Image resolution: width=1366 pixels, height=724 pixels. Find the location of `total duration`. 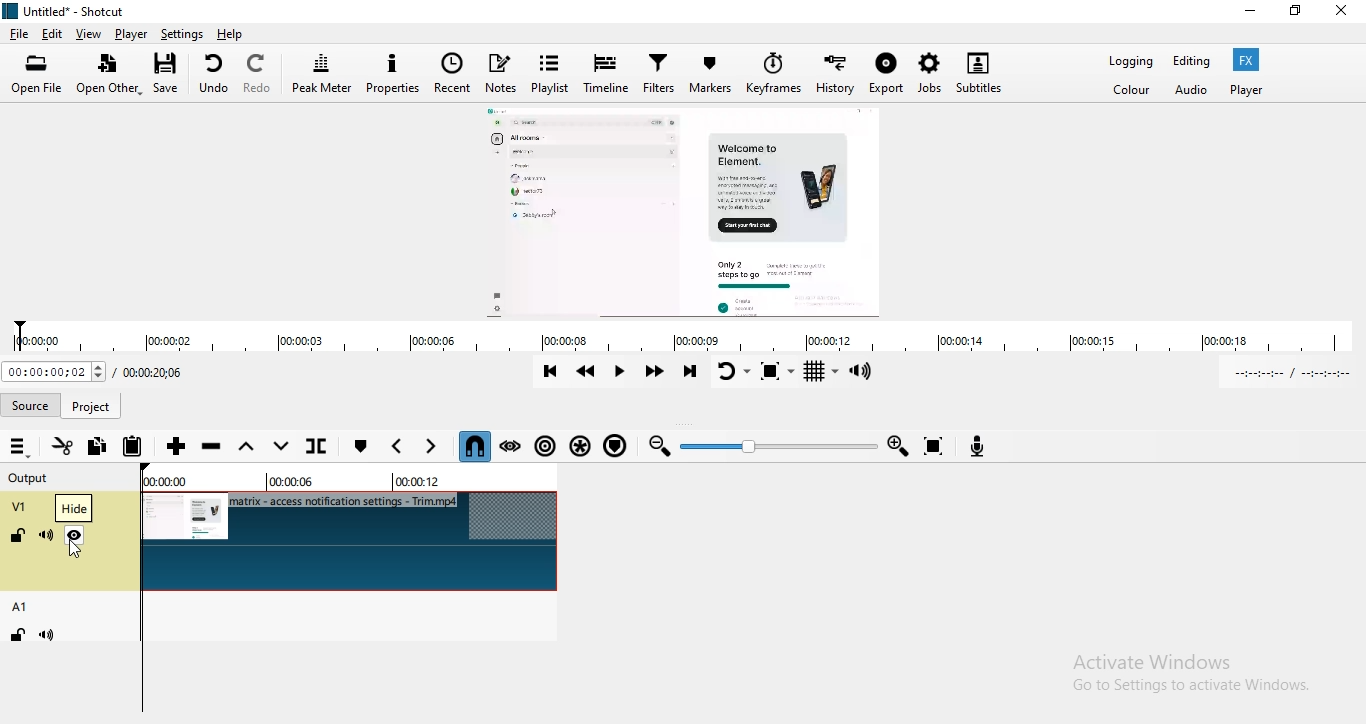

total duration is located at coordinates (153, 374).